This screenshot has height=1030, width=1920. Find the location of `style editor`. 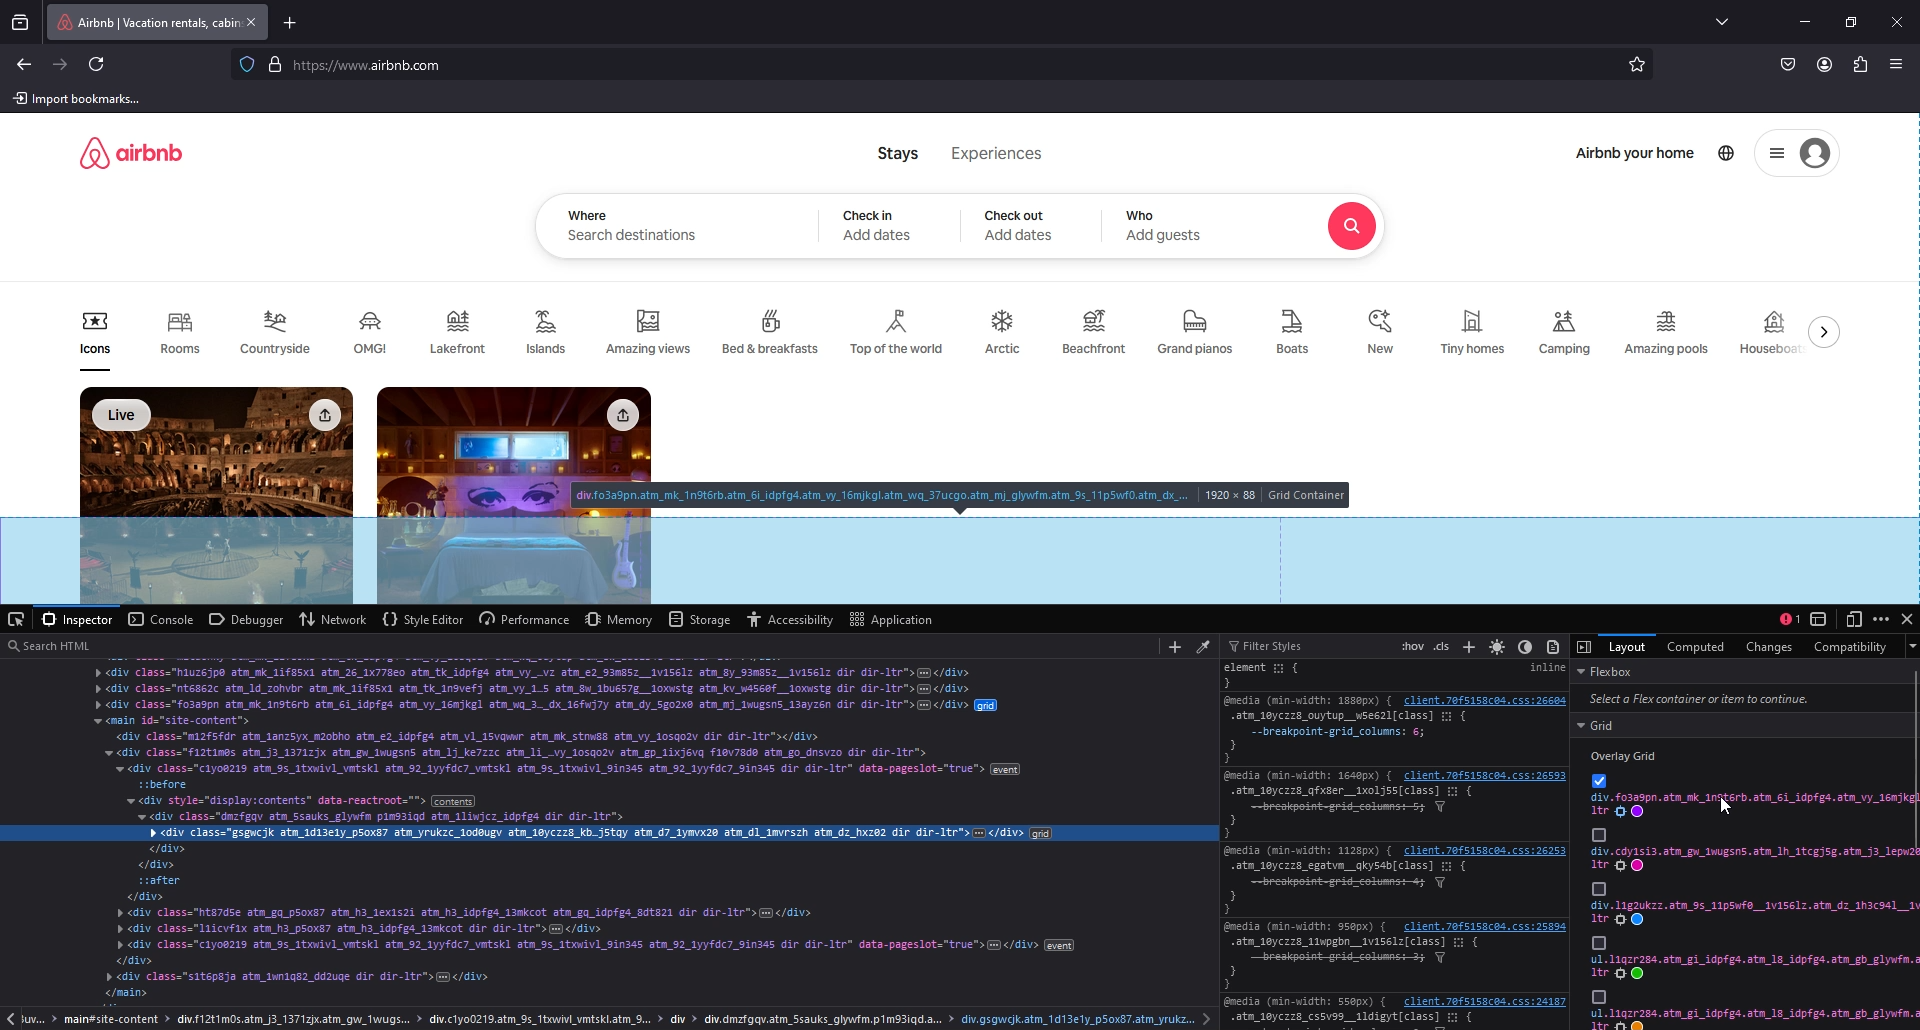

style editor is located at coordinates (422, 618).